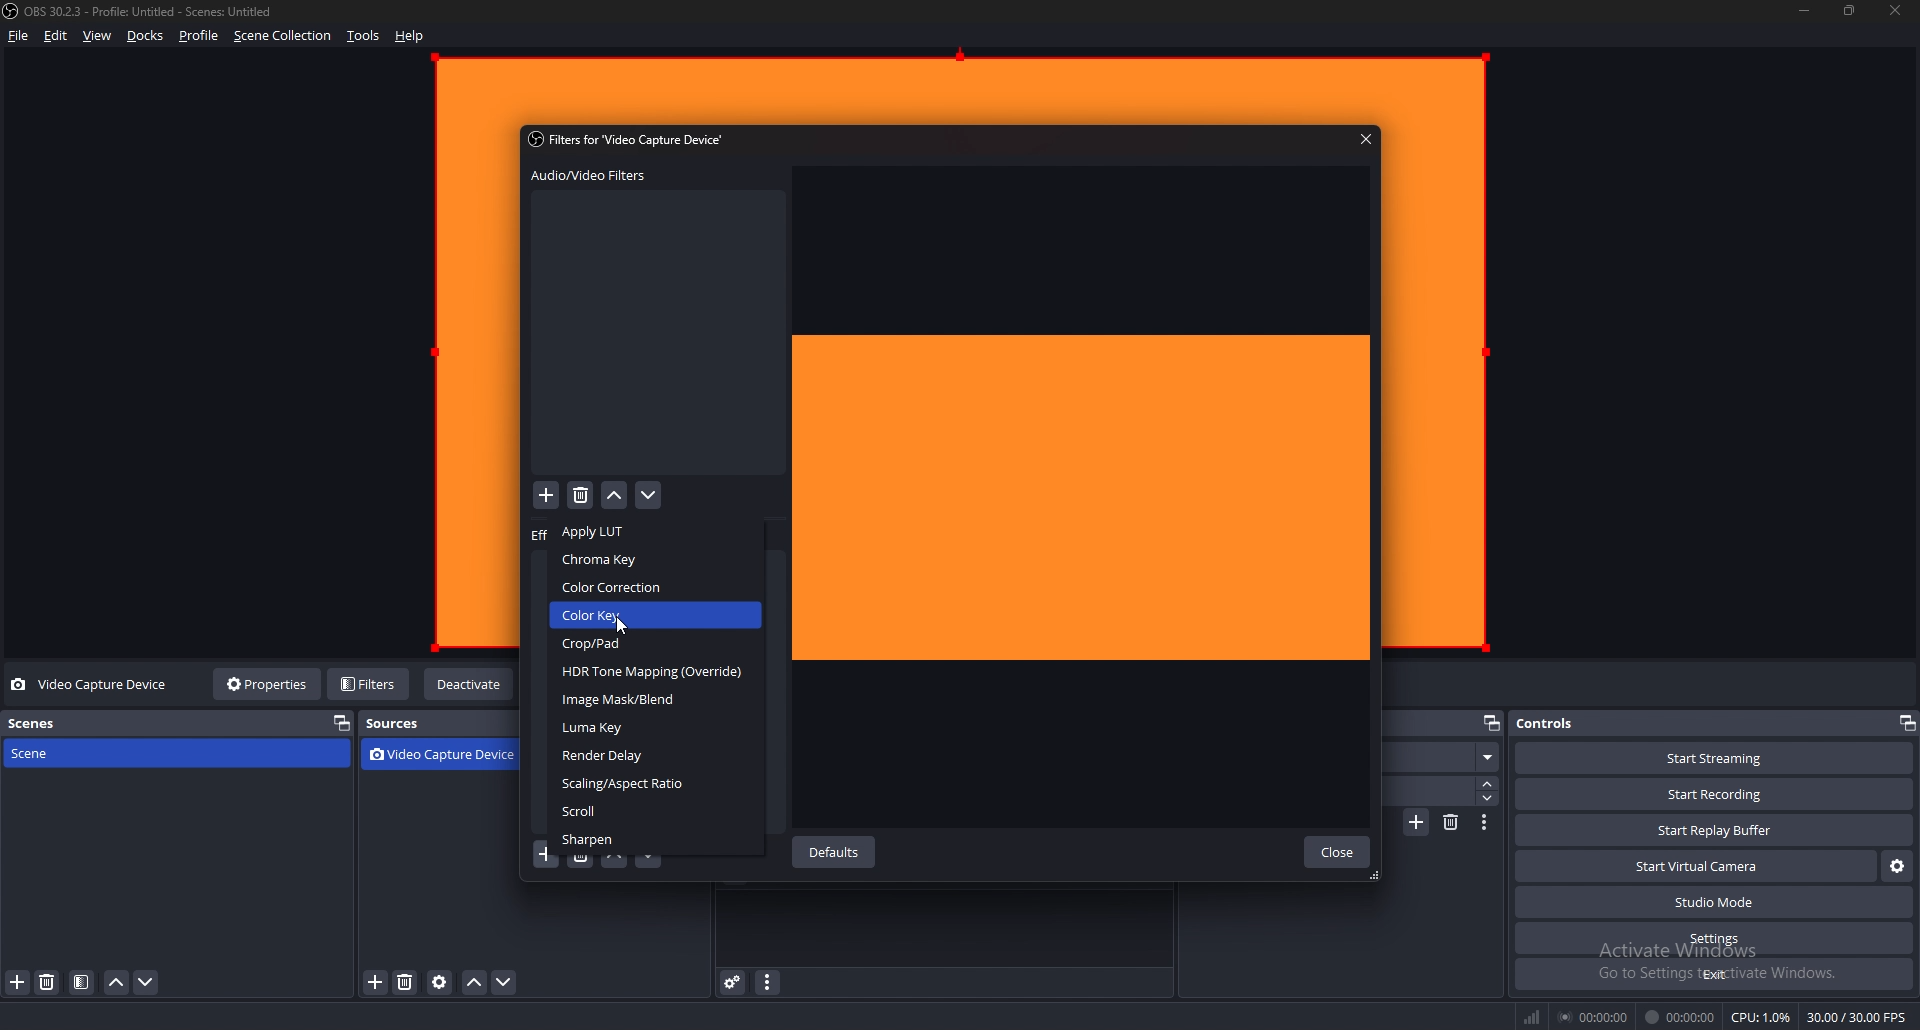  What do you see at coordinates (470, 685) in the screenshot?
I see `deactivate` at bounding box center [470, 685].